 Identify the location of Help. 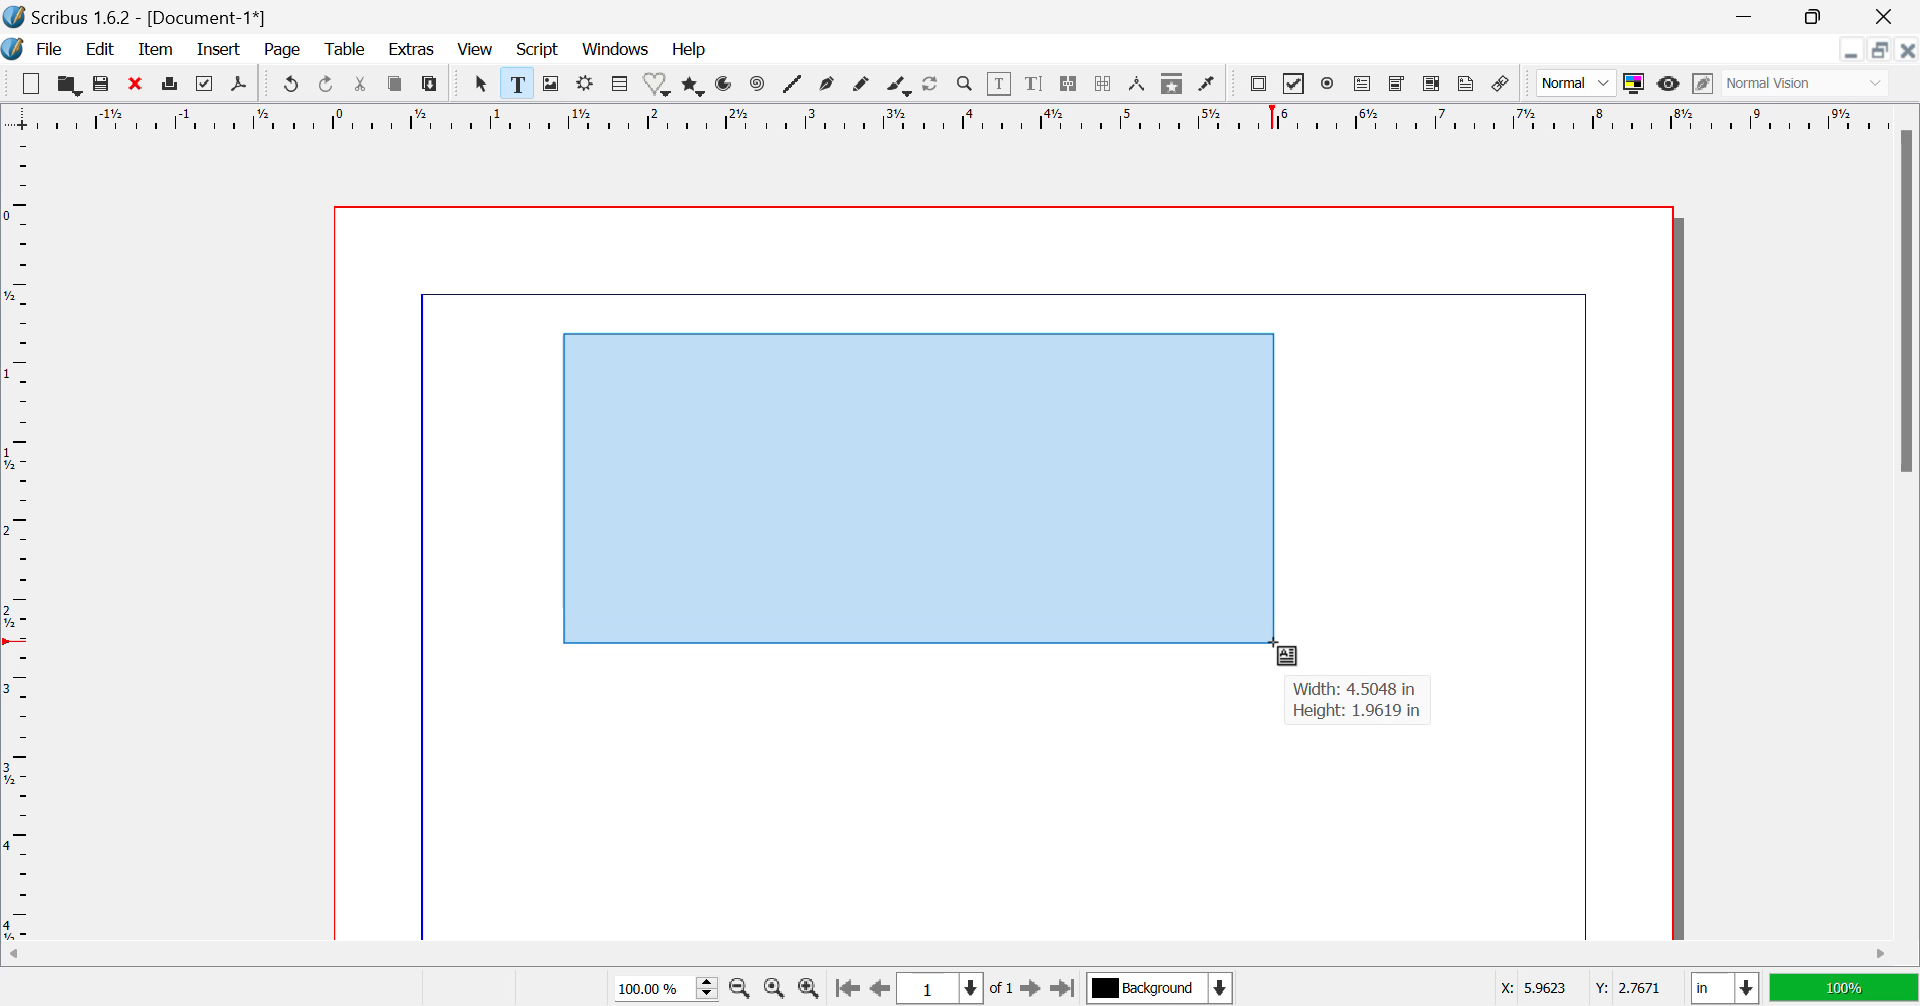
(689, 51).